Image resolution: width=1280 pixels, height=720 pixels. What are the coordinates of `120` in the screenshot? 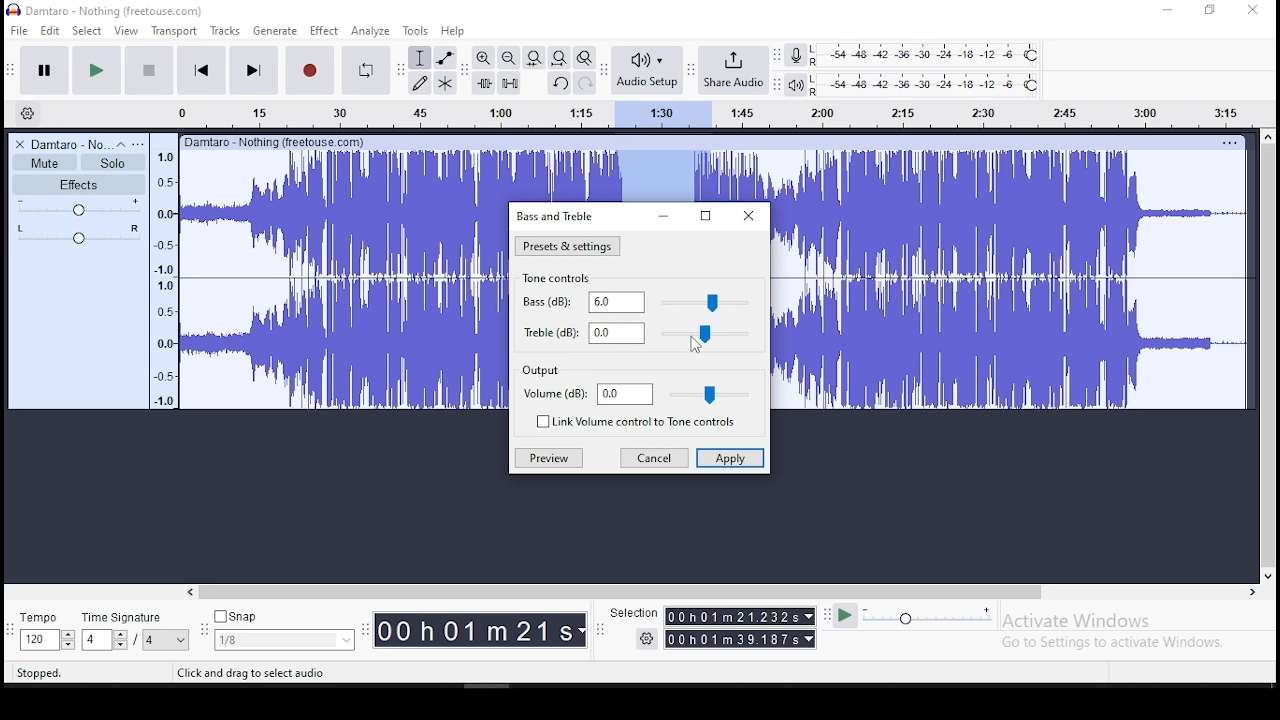 It's located at (38, 641).